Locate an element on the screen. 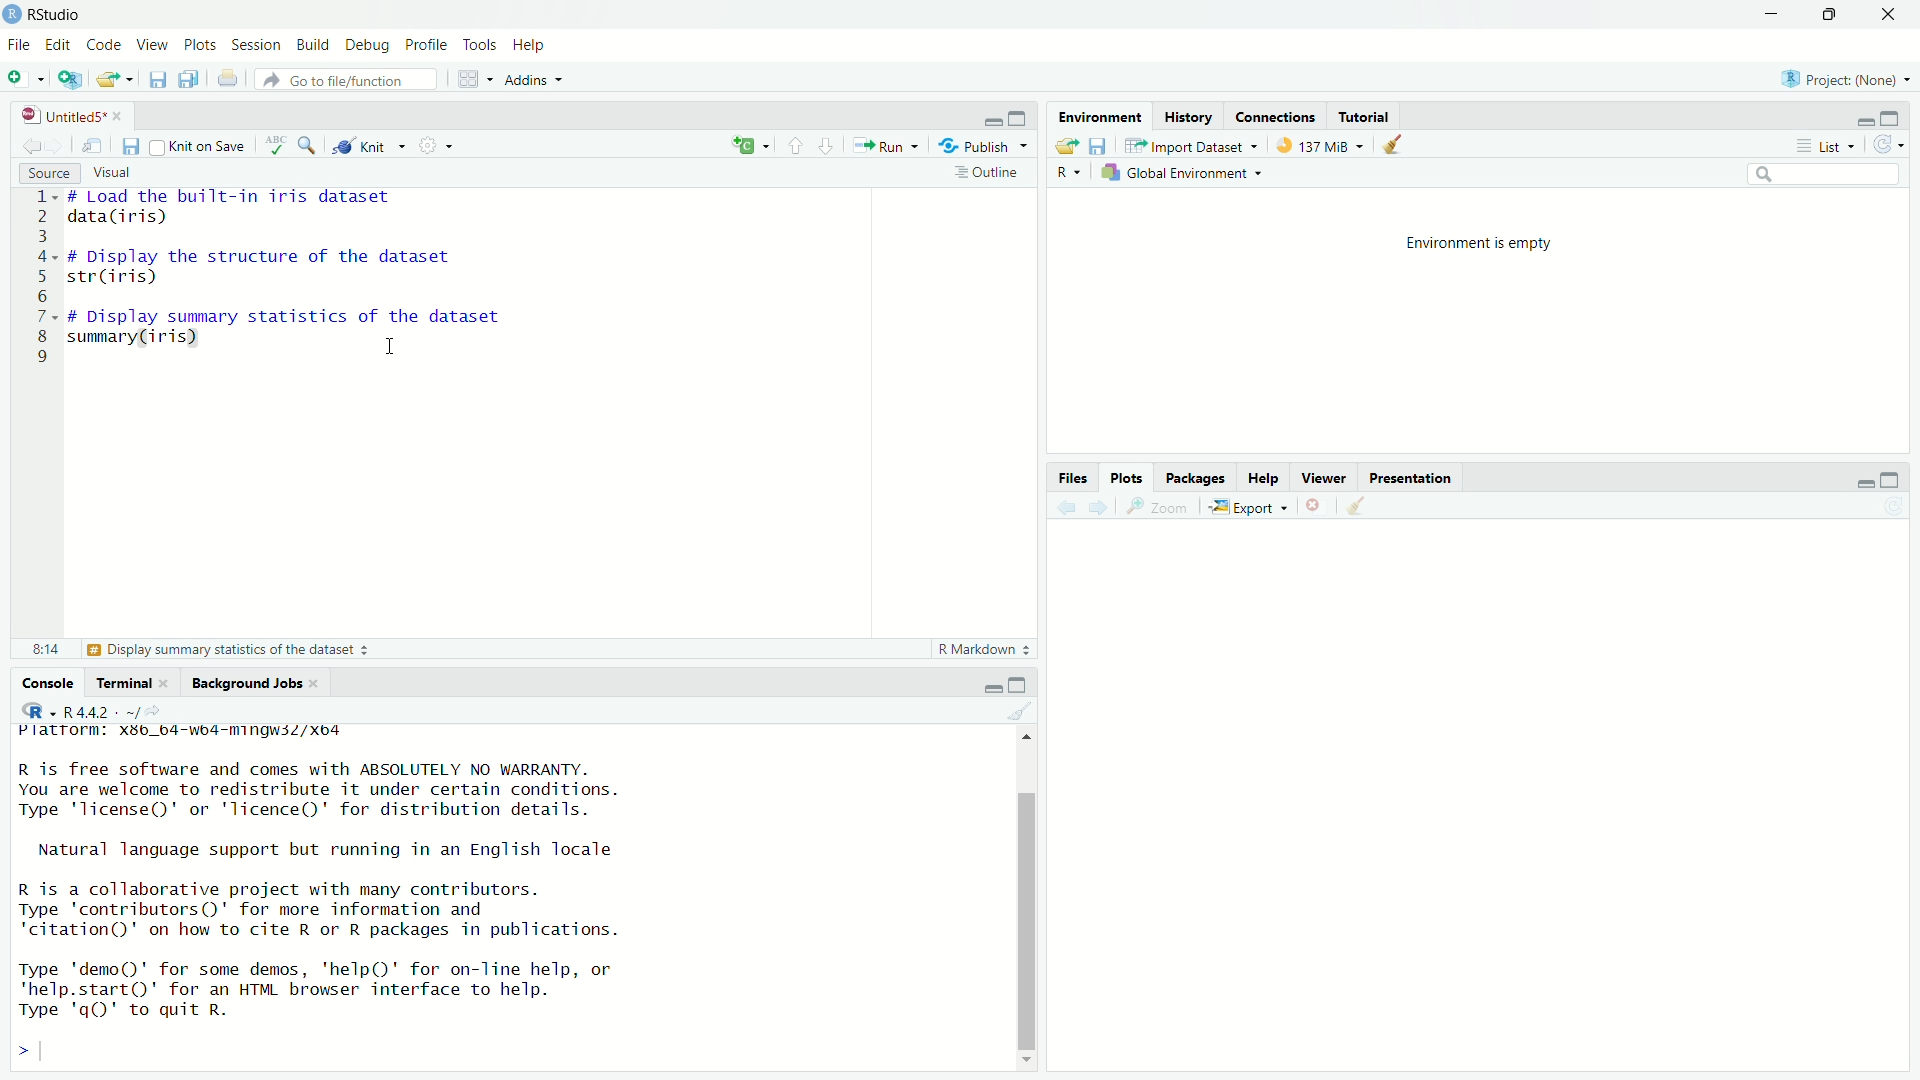 Image resolution: width=1920 pixels, height=1080 pixels. Files is located at coordinates (1073, 477).